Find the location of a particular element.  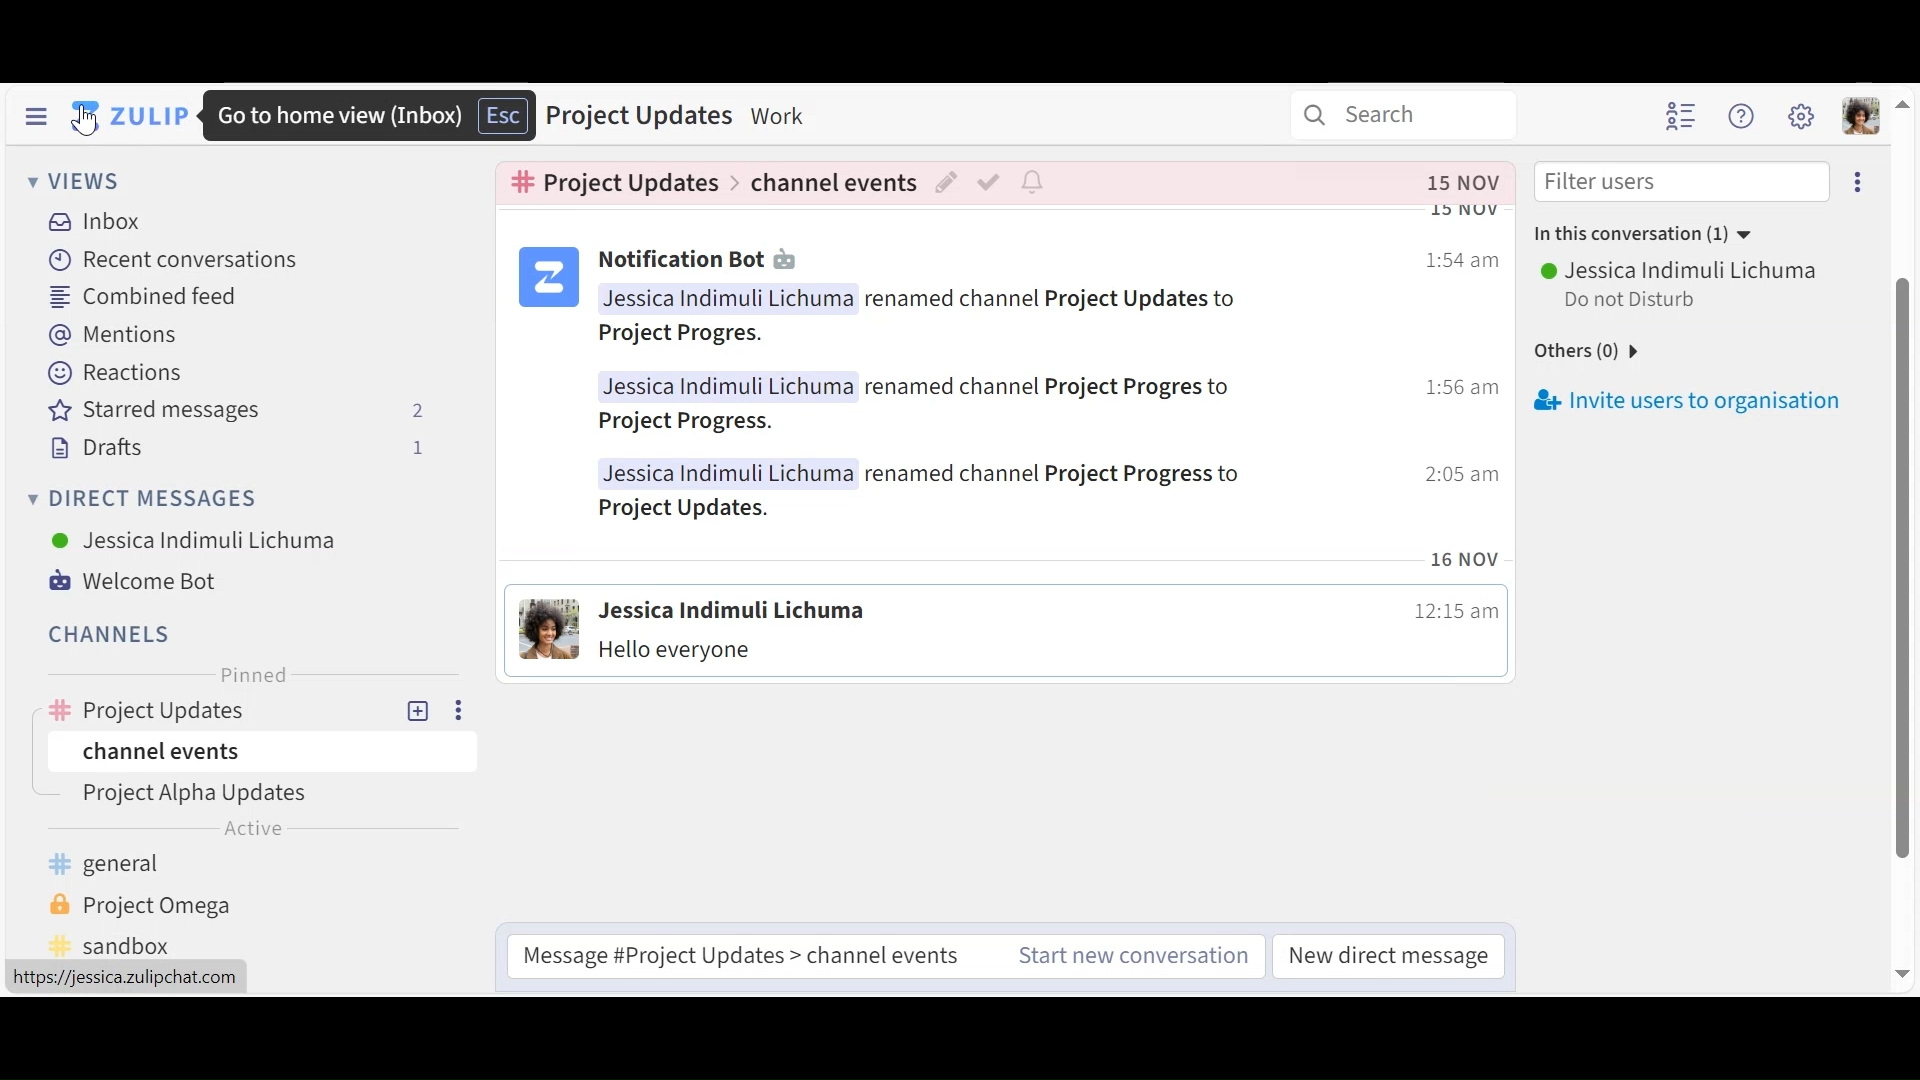

date is located at coordinates (1460, 559).